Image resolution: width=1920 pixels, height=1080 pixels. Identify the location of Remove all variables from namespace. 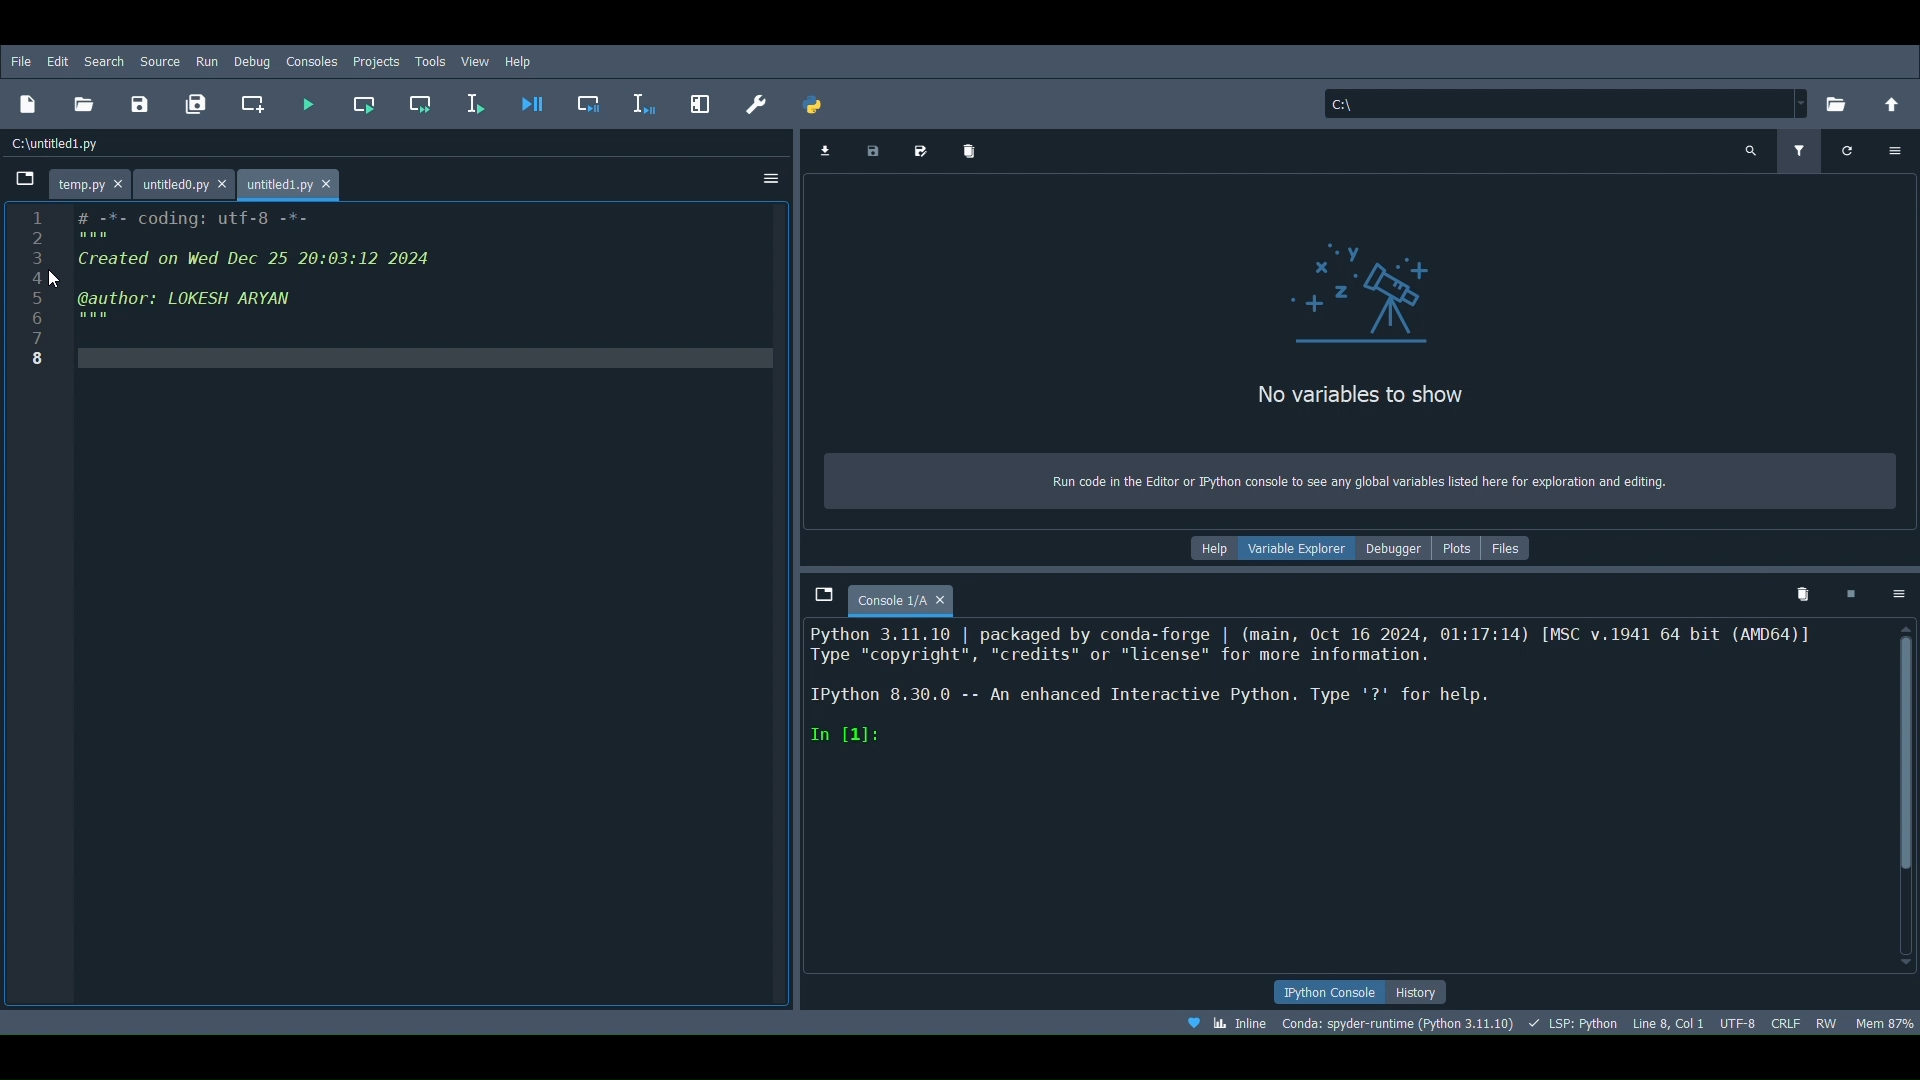
(1804, 593).